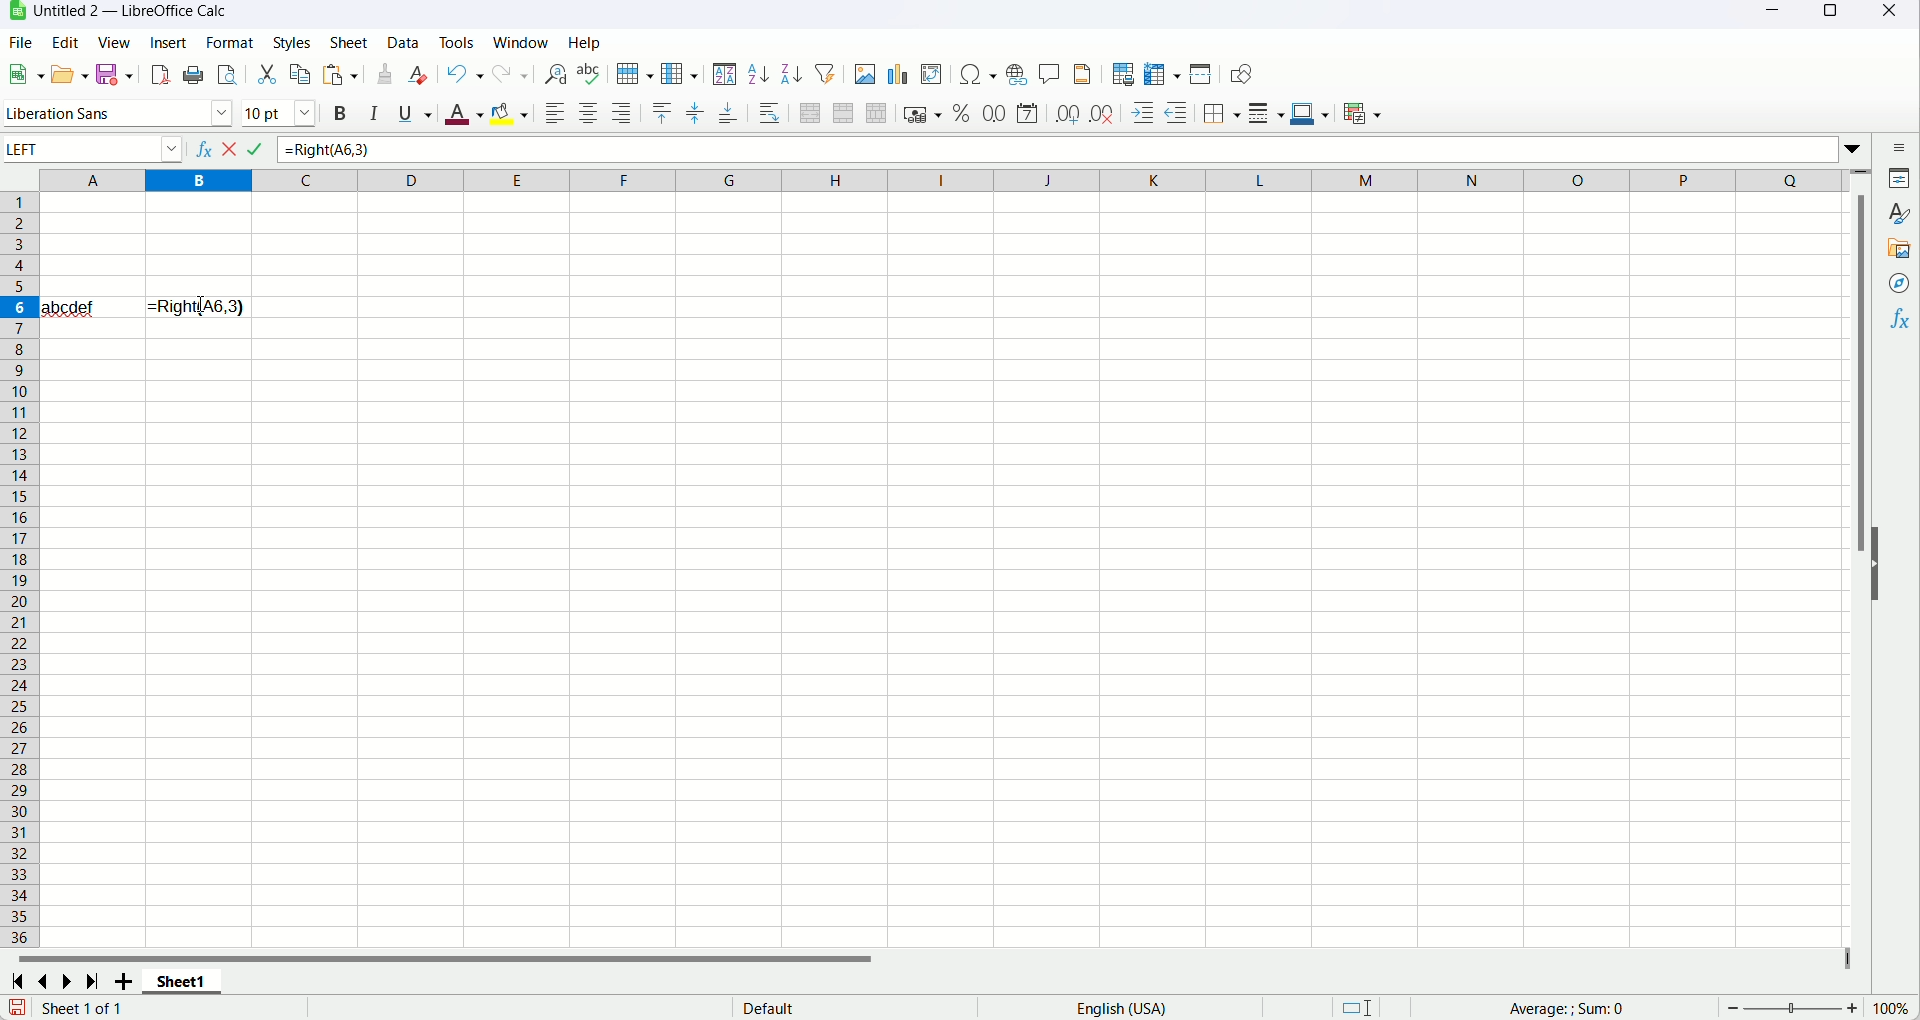  Describe the element at coordinates (1240, 74) in the screenshot. I see `draw function` at that location.